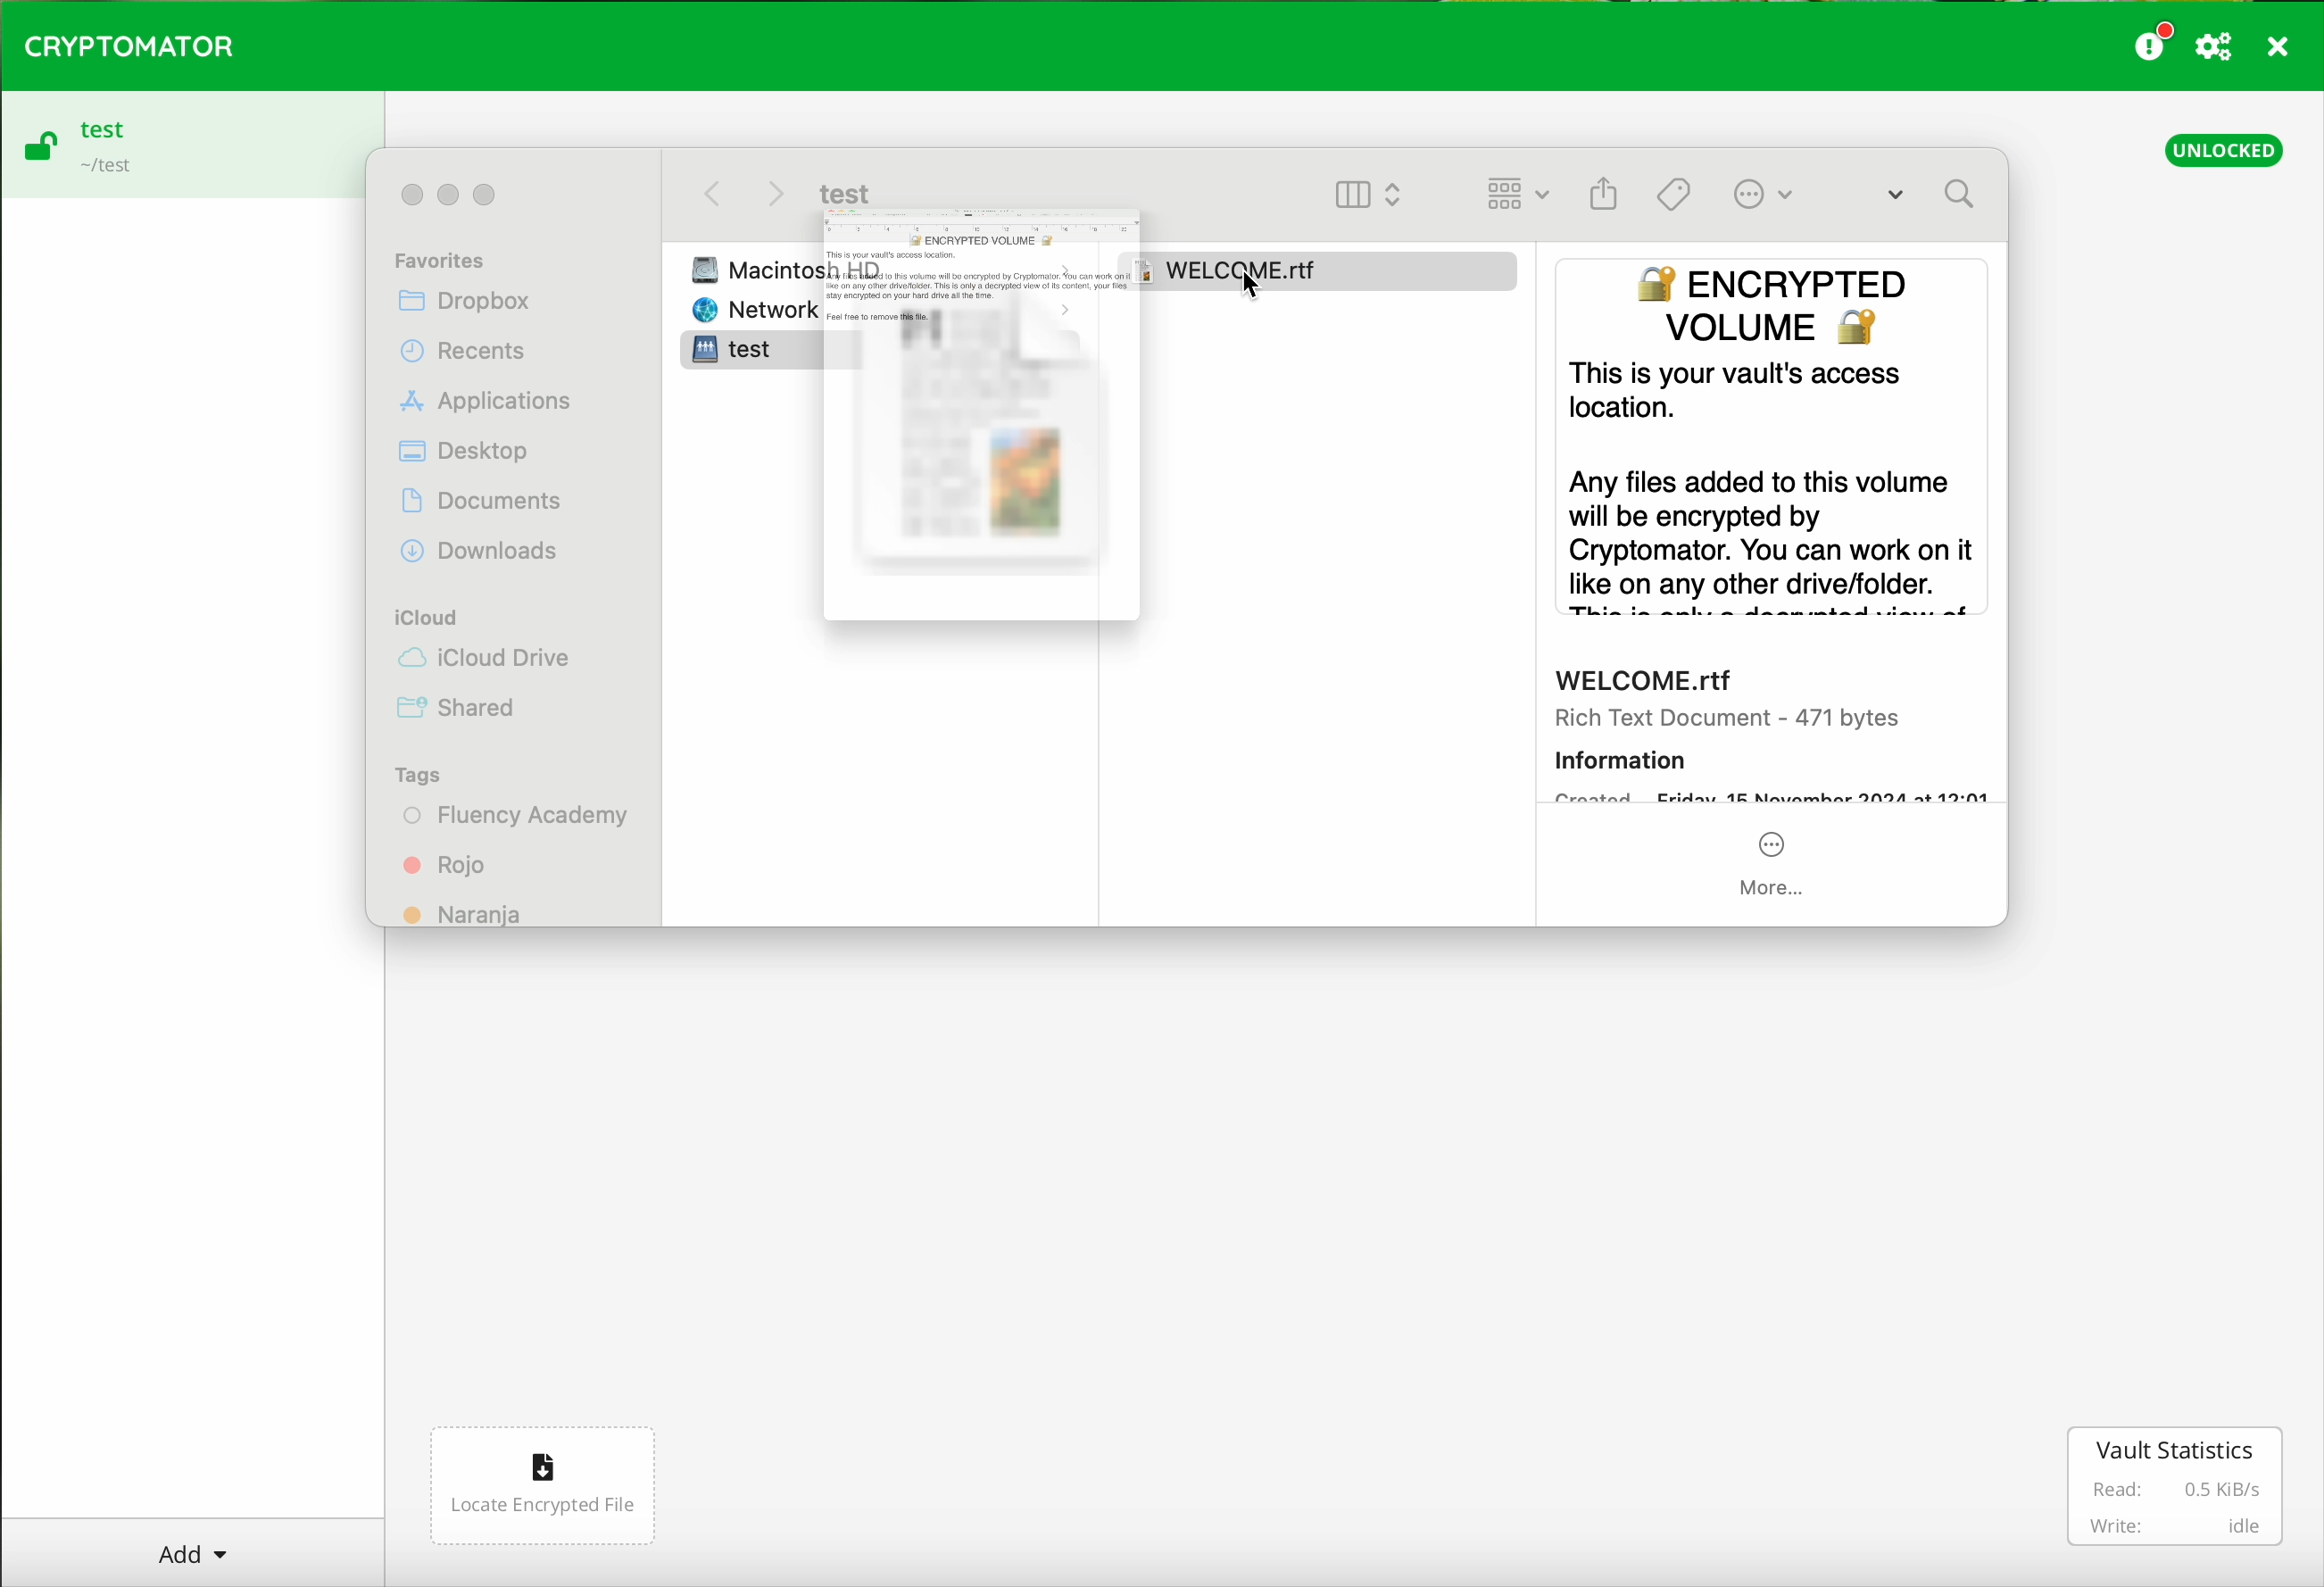 The width and height of the screenshot is (2324, 1587). Describe the element at coordinates (450, 863) in the screenshot. I see `Rojo` at that location.